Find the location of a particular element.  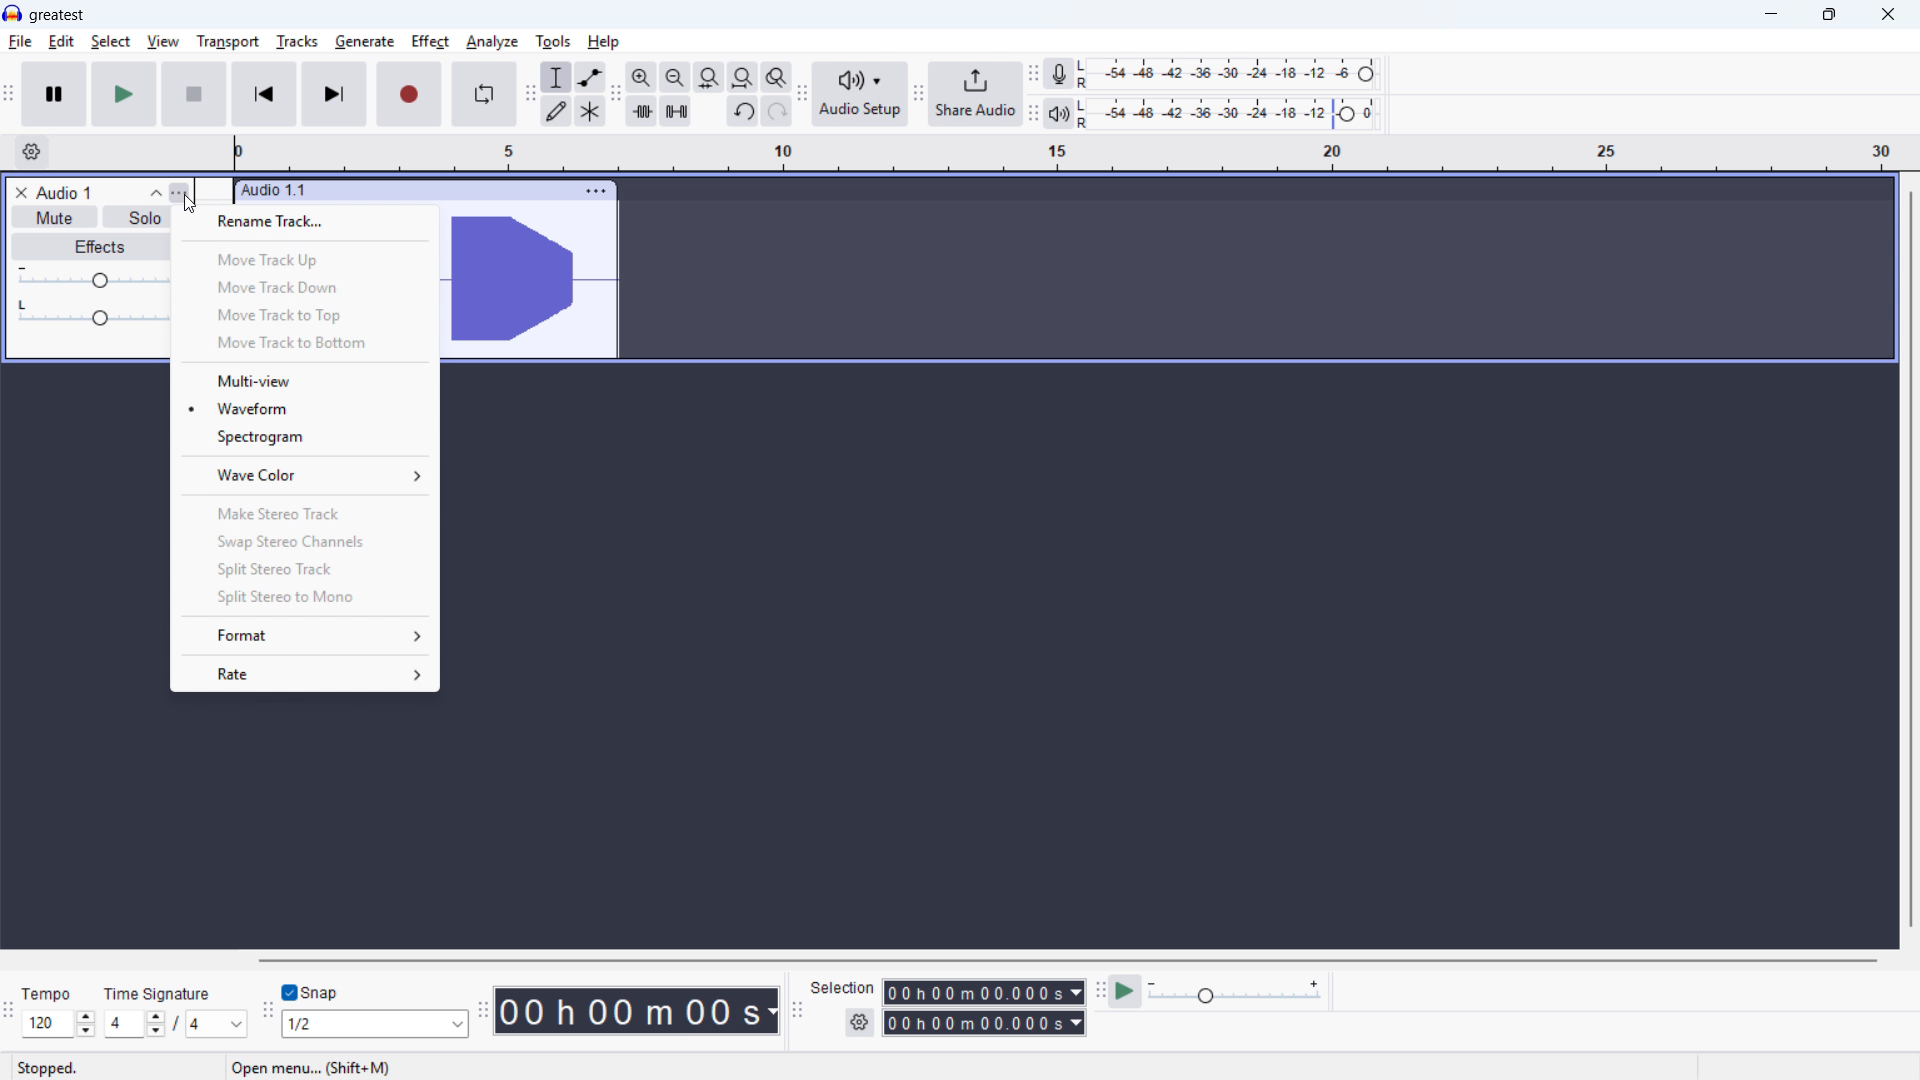

play at speed is located at coordinates (1125, 992).